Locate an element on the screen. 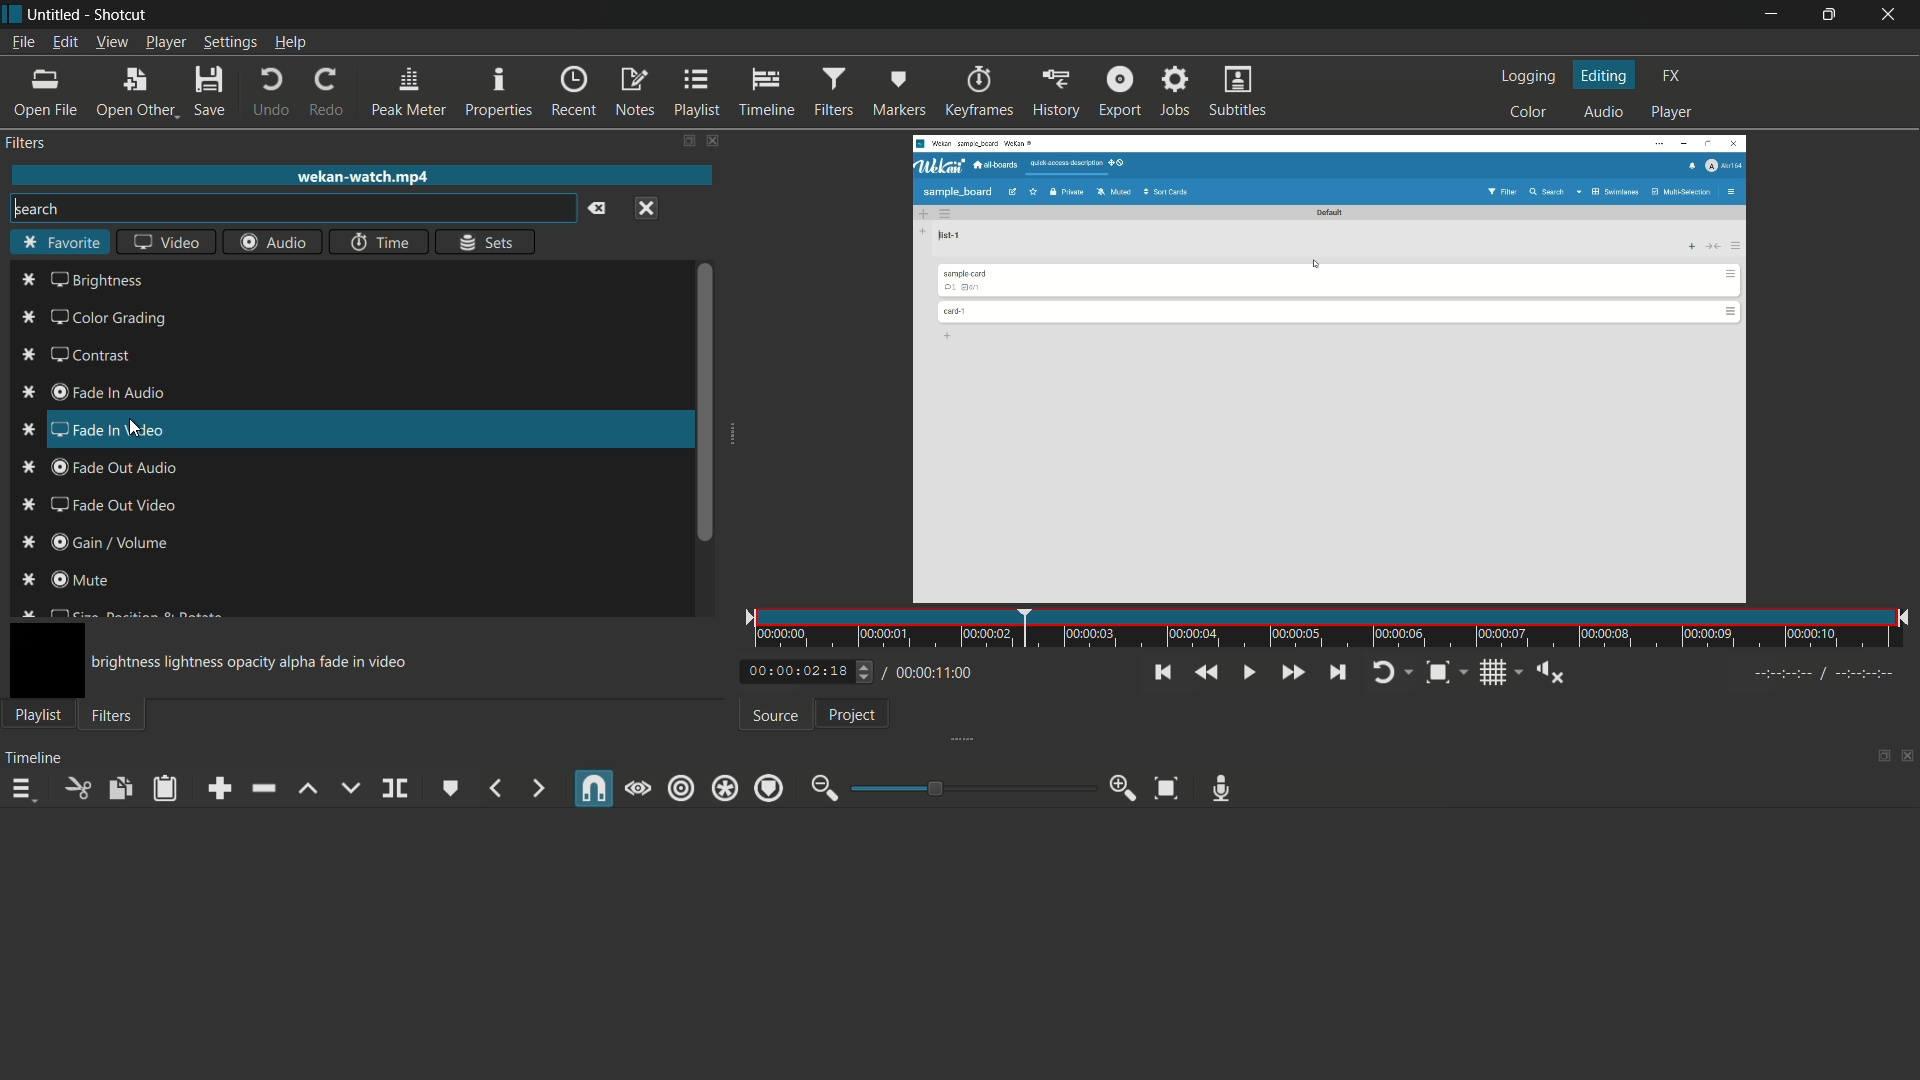 Image resolution: width=1920 pixels, height=1080 pixels. playlist is located at coordinates (39, 715).